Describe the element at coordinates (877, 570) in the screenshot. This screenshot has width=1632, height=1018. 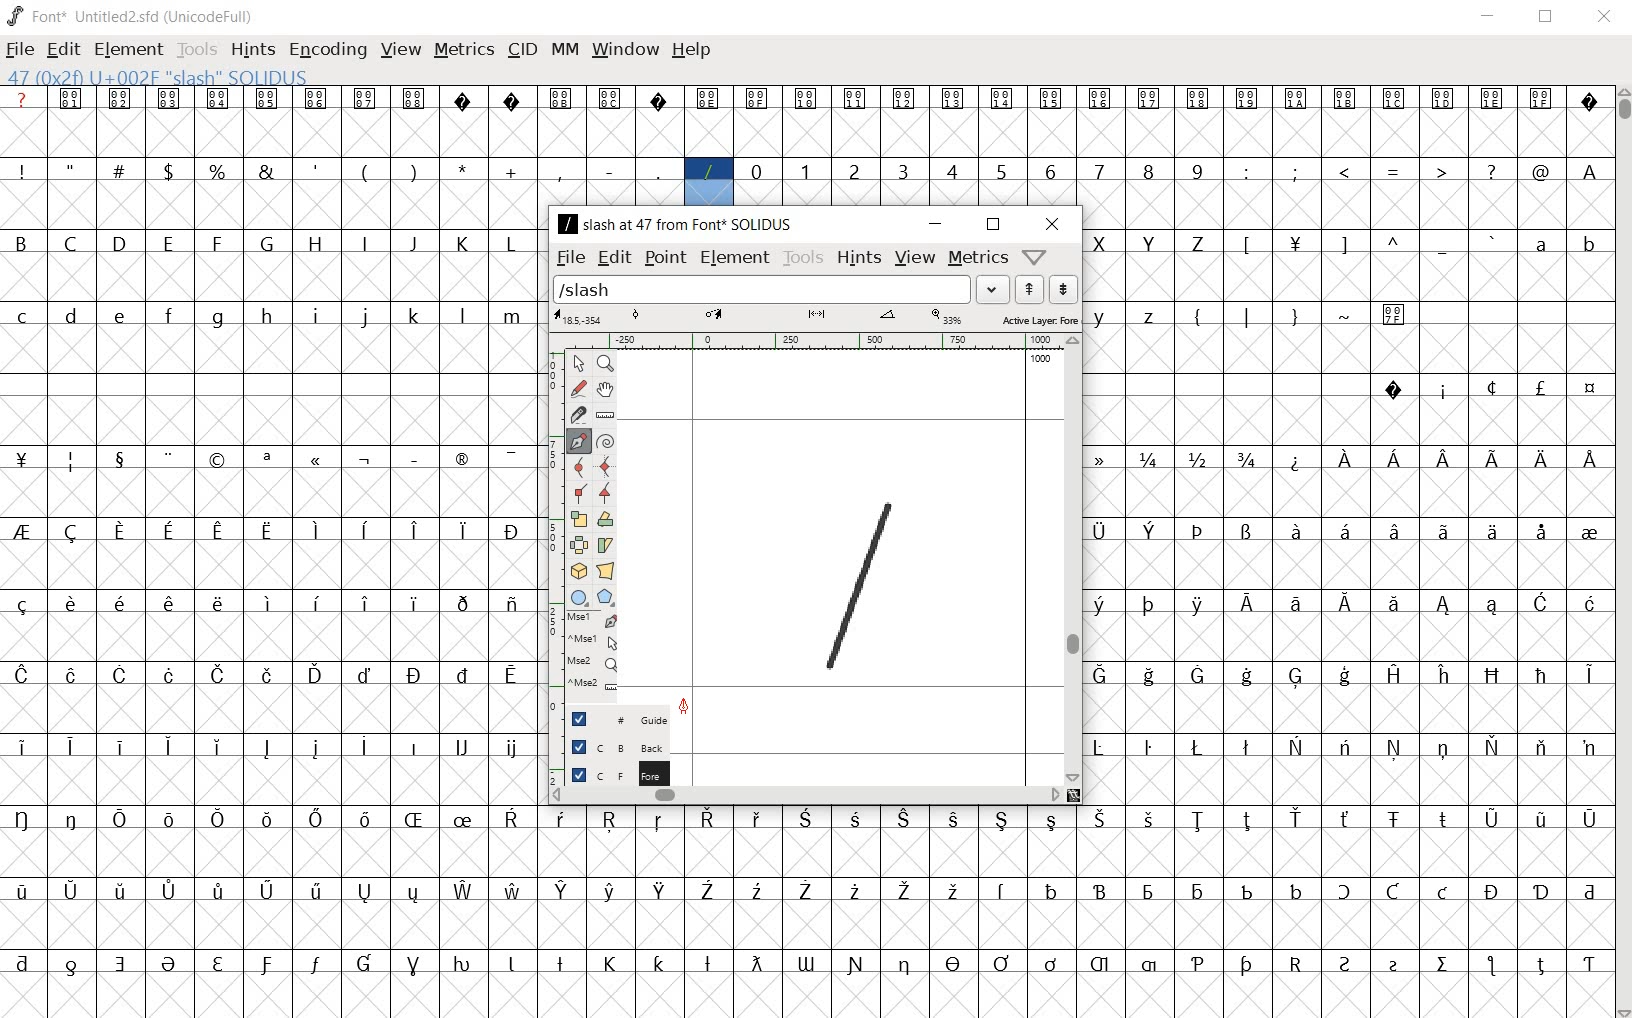
I see `line` at that location.